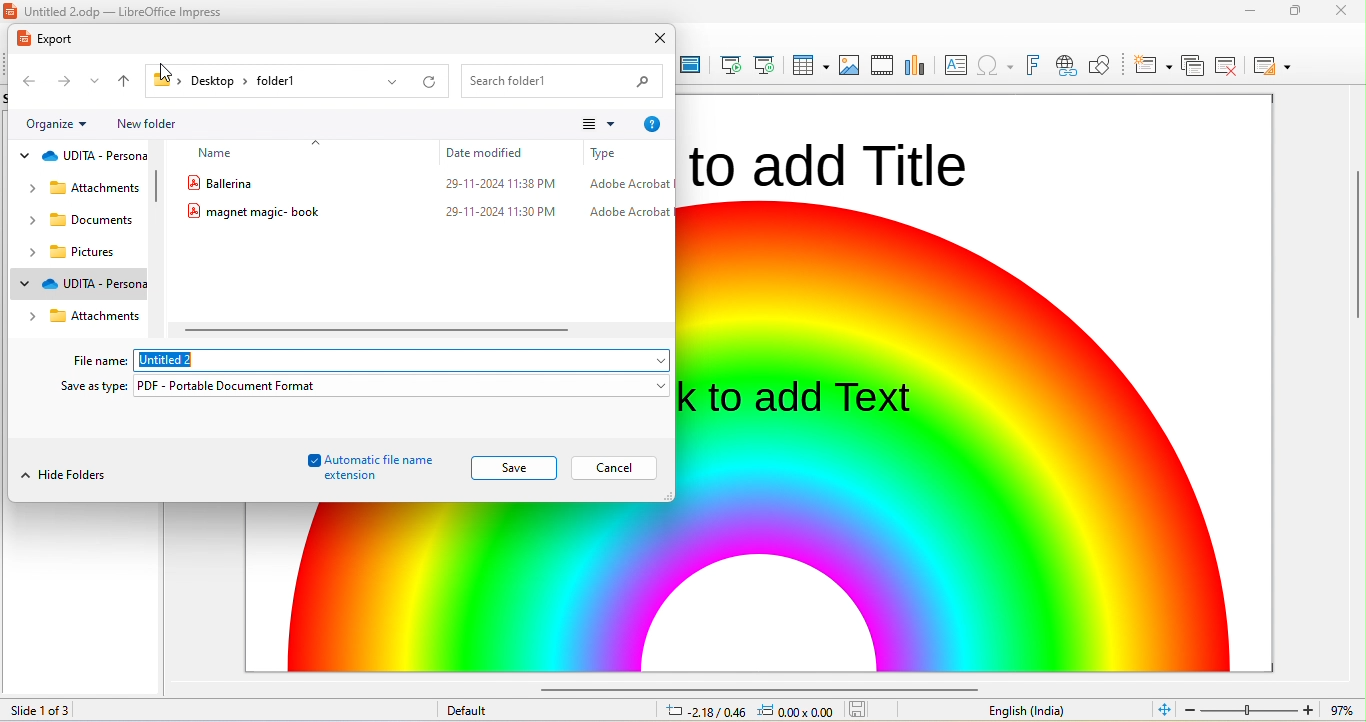 The image size is (1366, 722). I want to click on extension, so click(350, 477).